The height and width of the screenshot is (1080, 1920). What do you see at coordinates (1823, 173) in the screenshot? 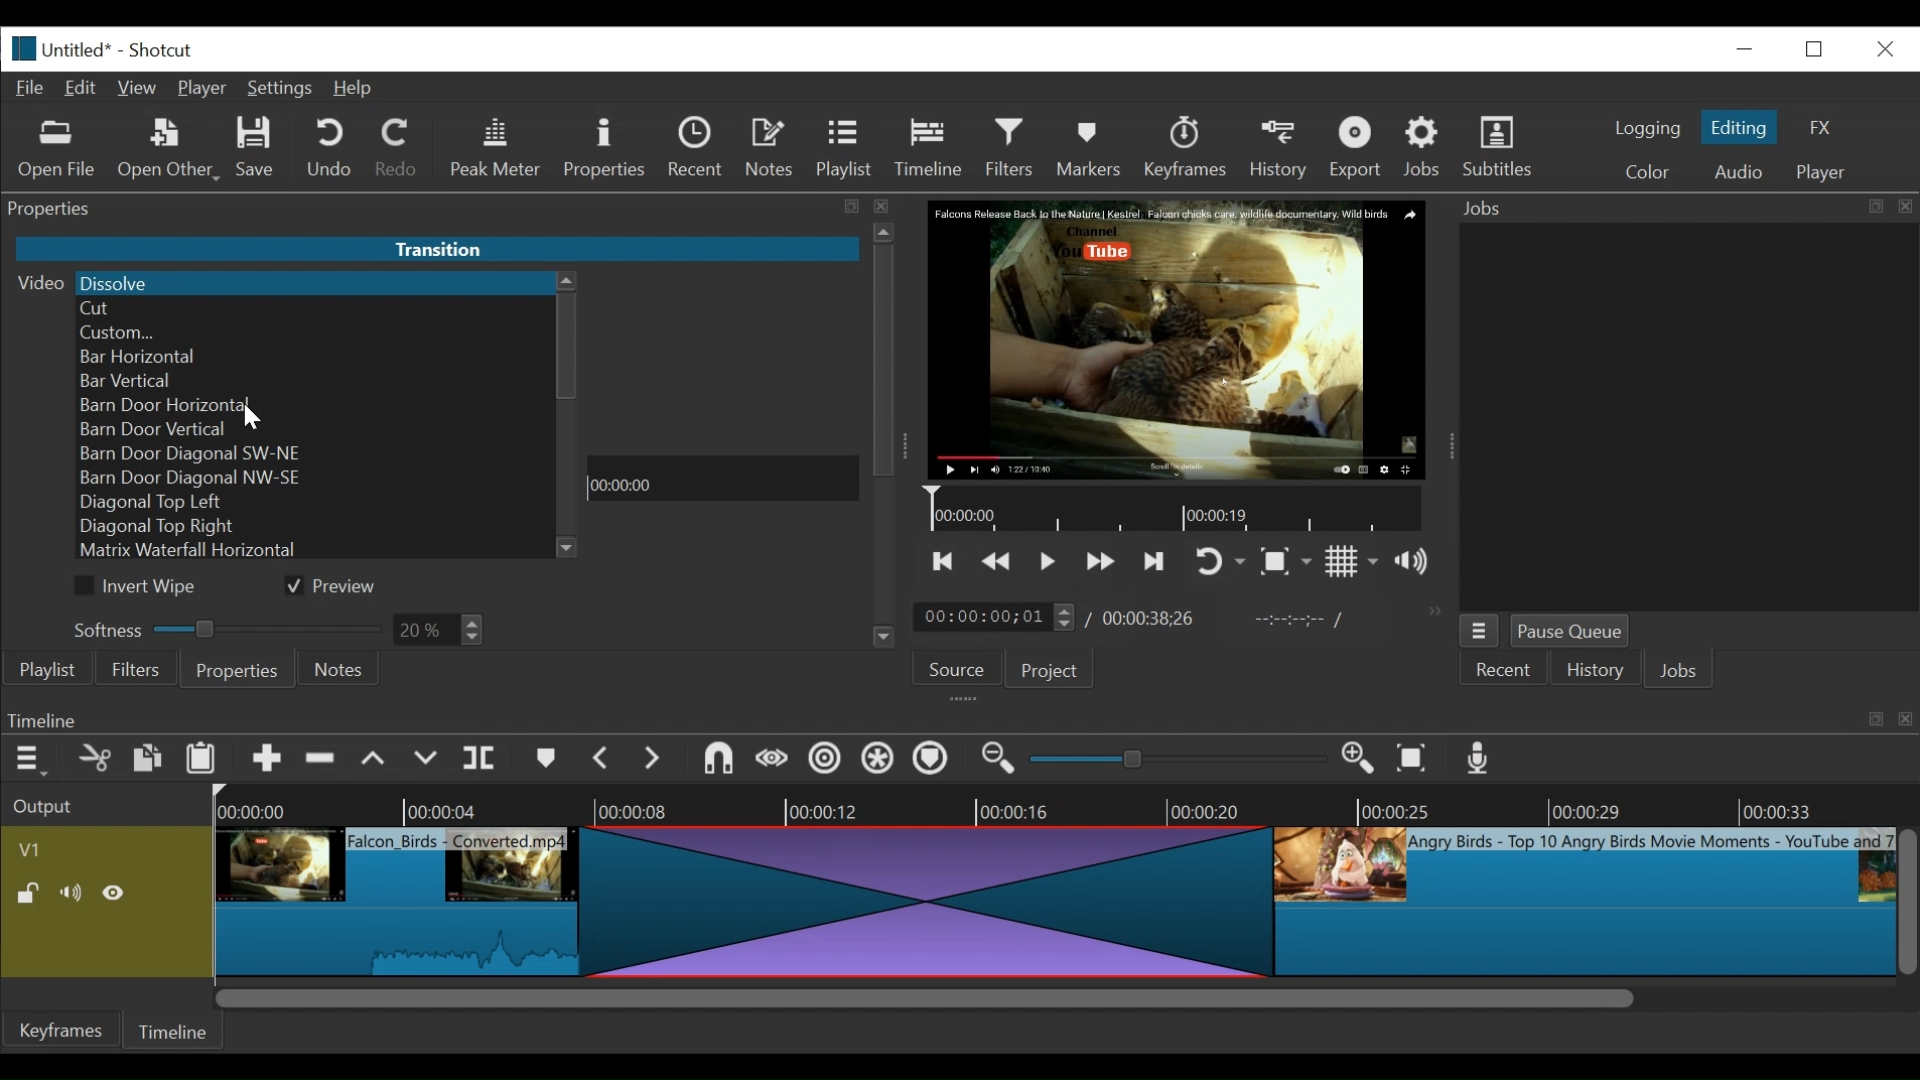
I see `player` at bounding box center [1823, 173].